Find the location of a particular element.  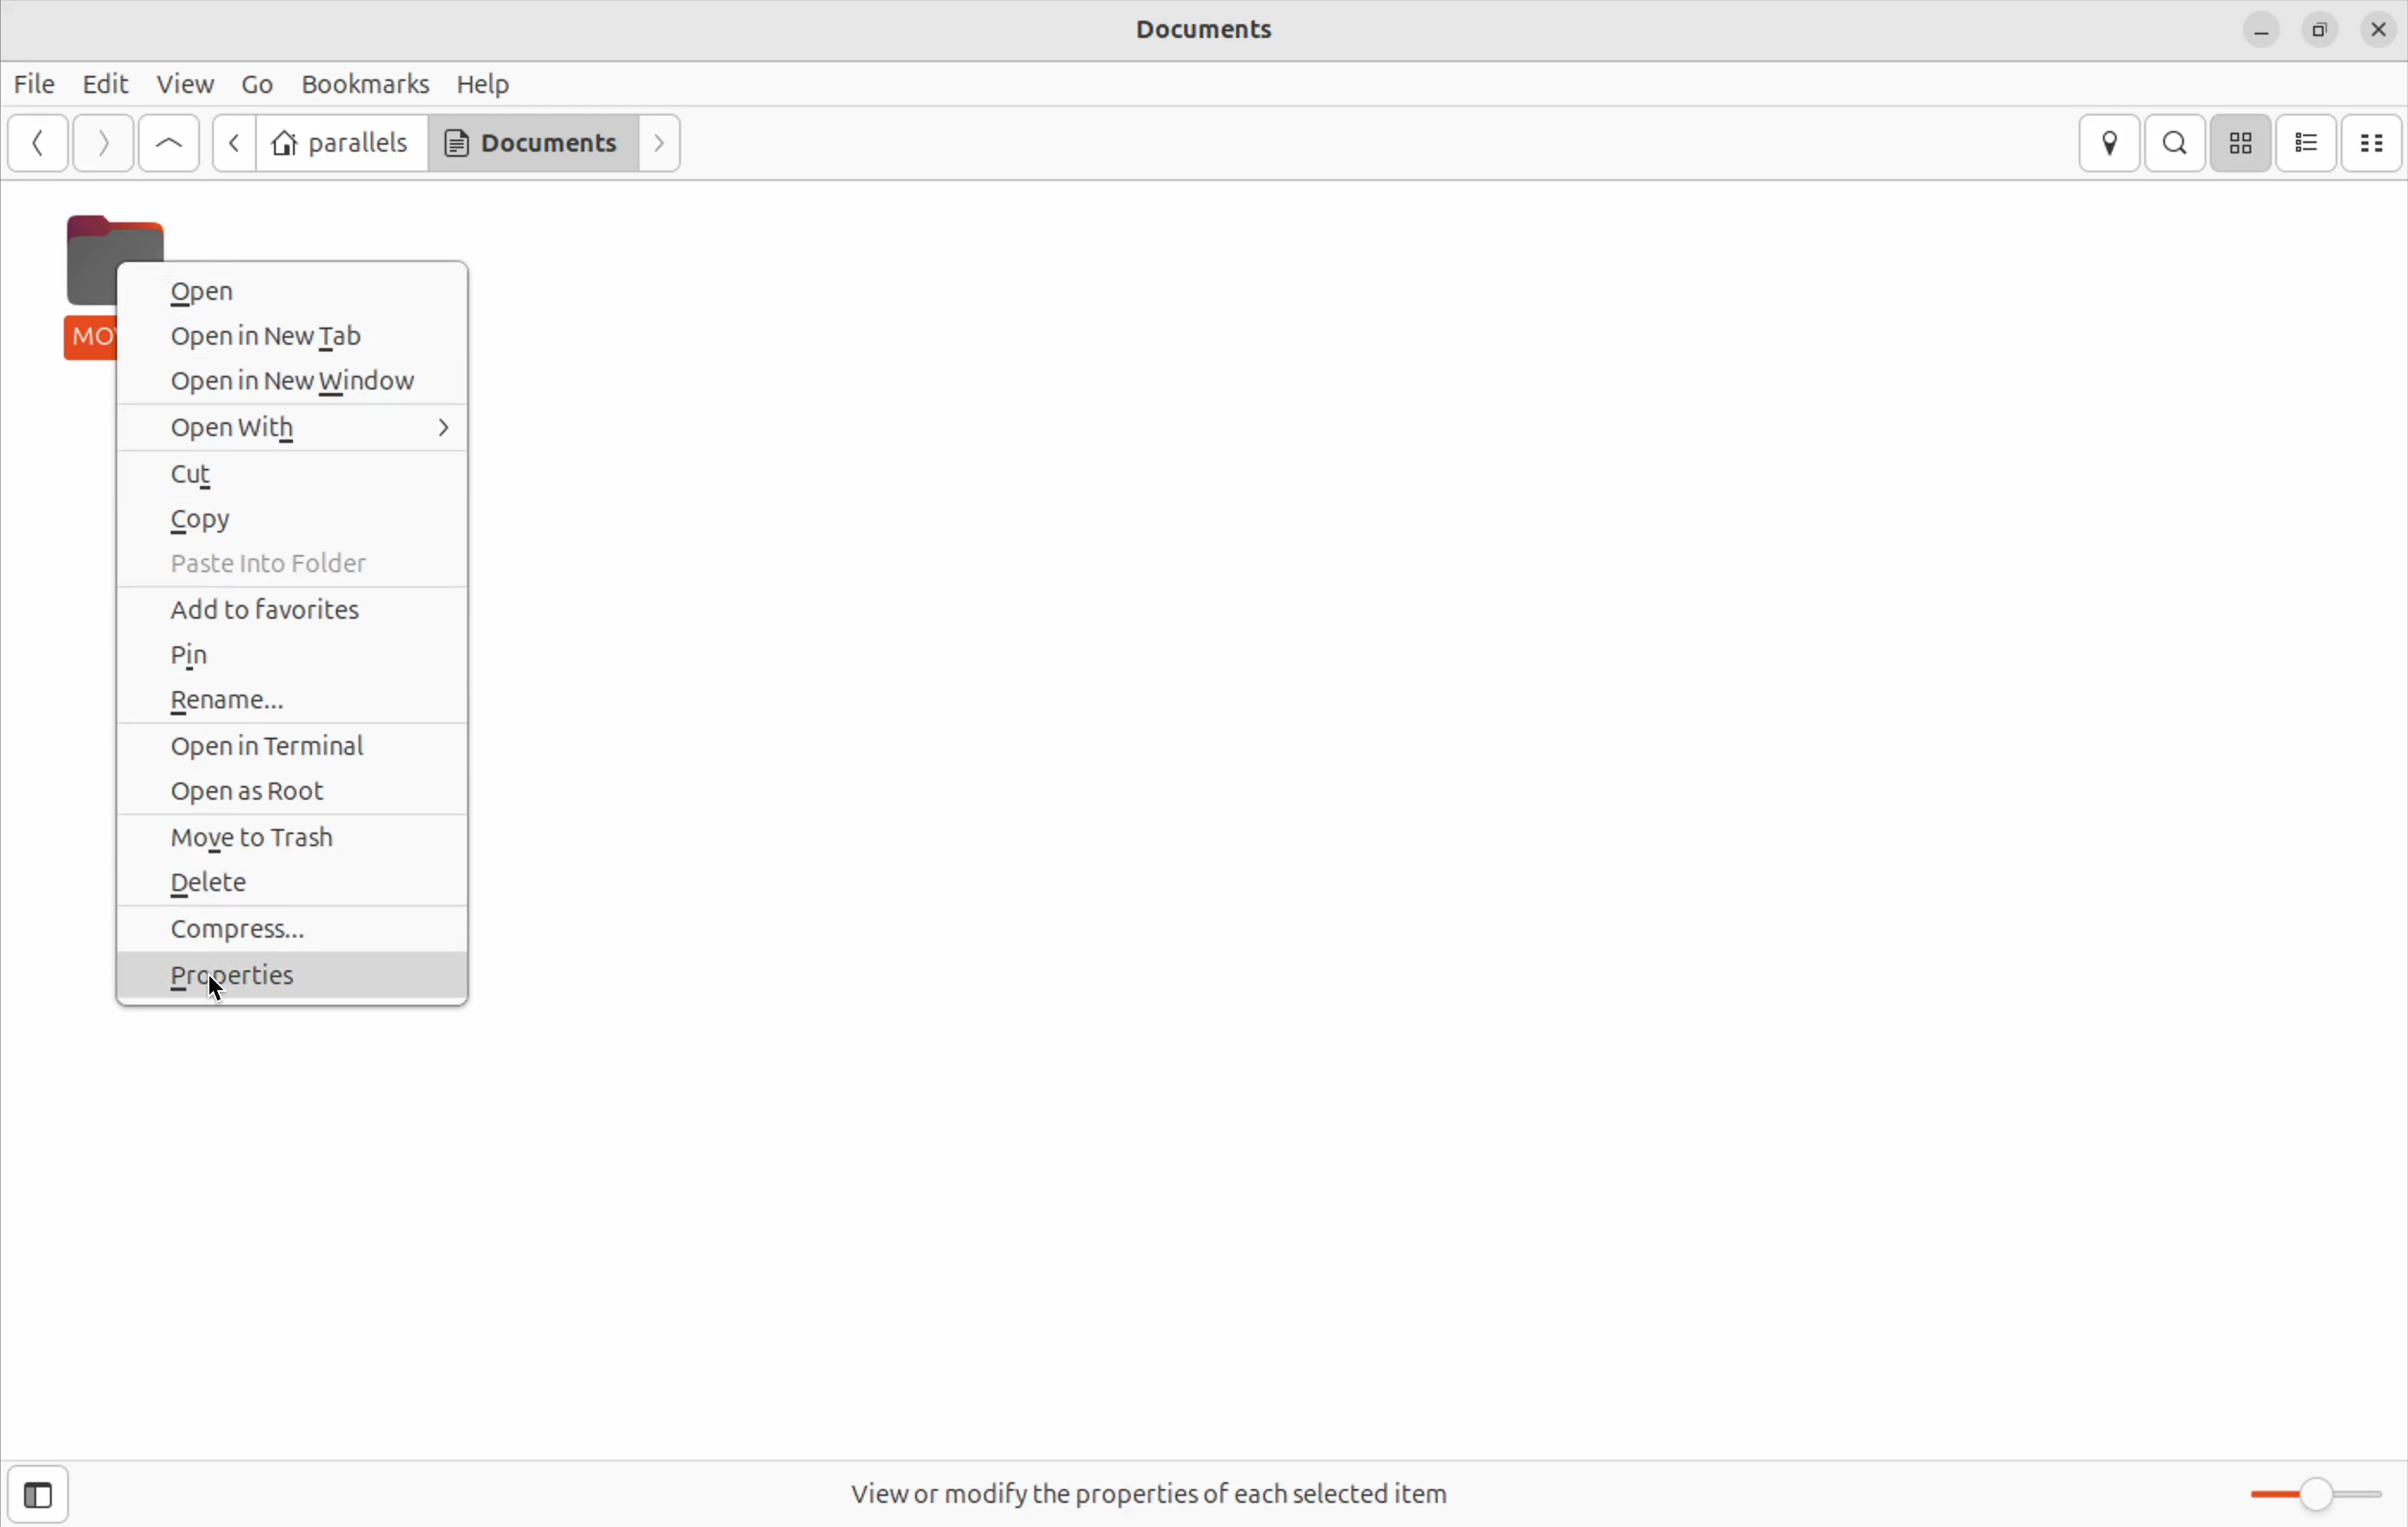

location is located at coordinates (2111, 143).